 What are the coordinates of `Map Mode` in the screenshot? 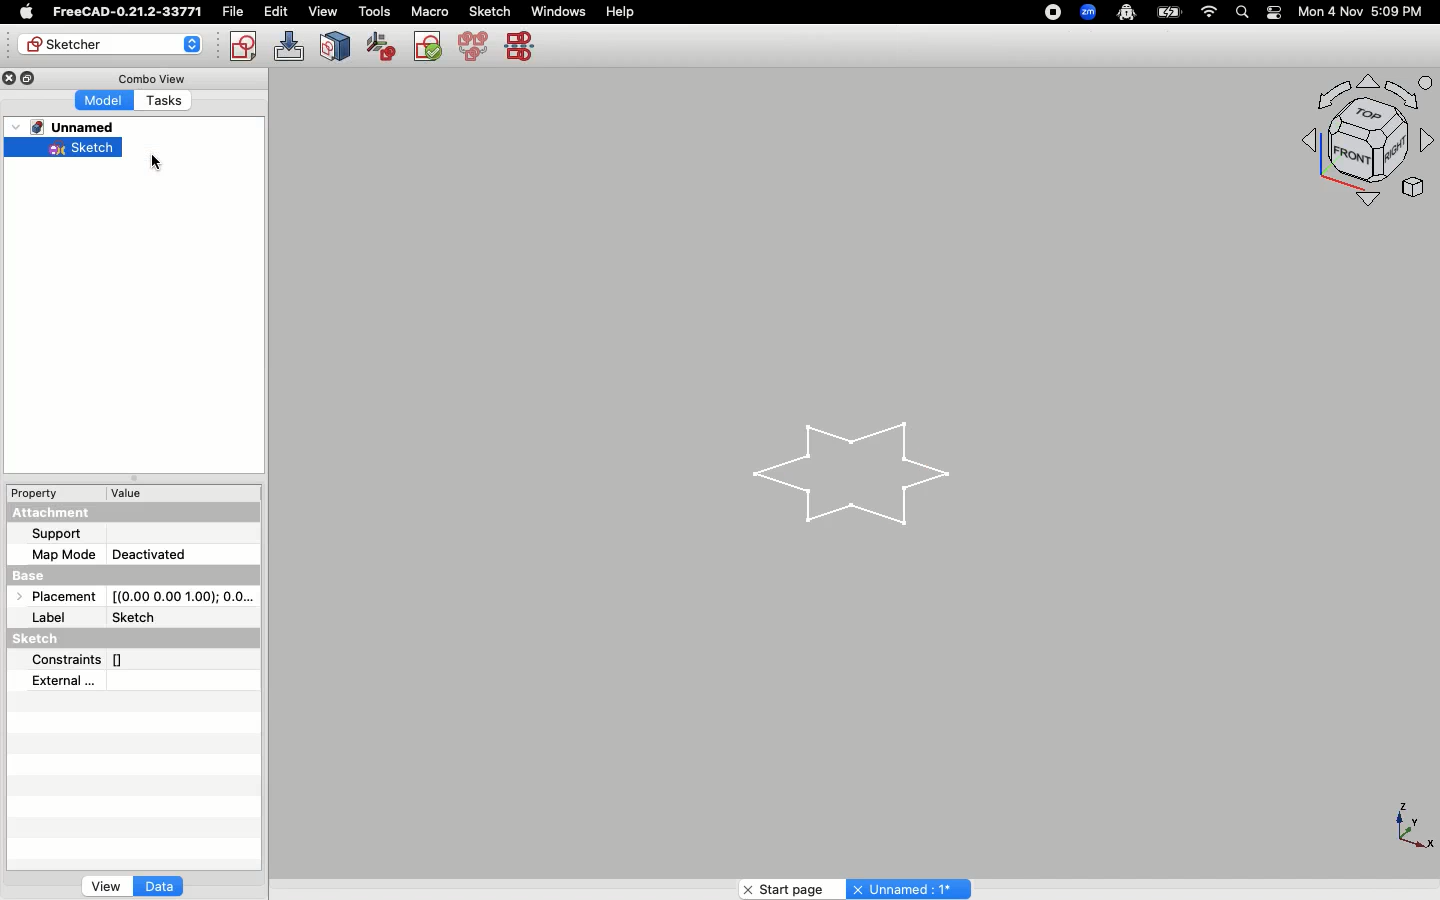 It's located at (63, 553).